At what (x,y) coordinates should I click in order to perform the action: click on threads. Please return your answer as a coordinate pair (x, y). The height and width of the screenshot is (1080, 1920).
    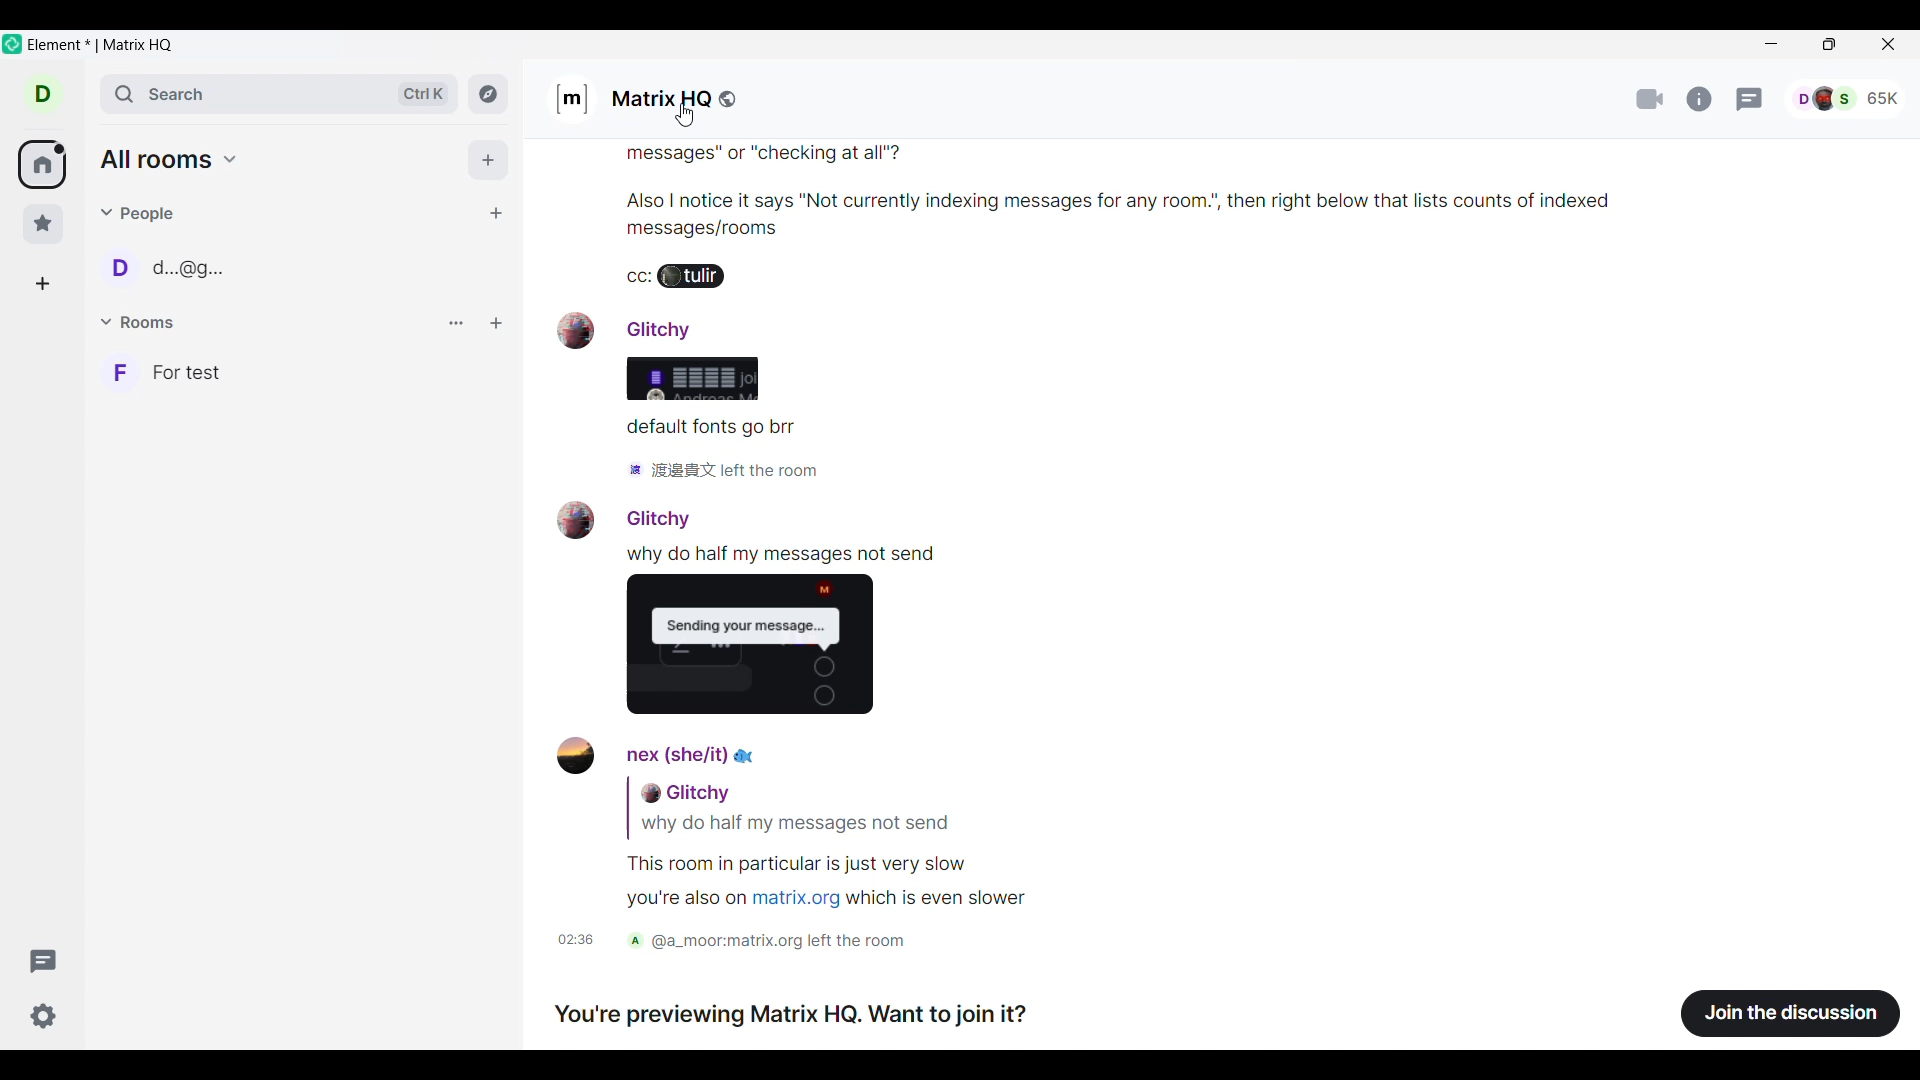
    Looking at the image, I should click on (1750, 99).